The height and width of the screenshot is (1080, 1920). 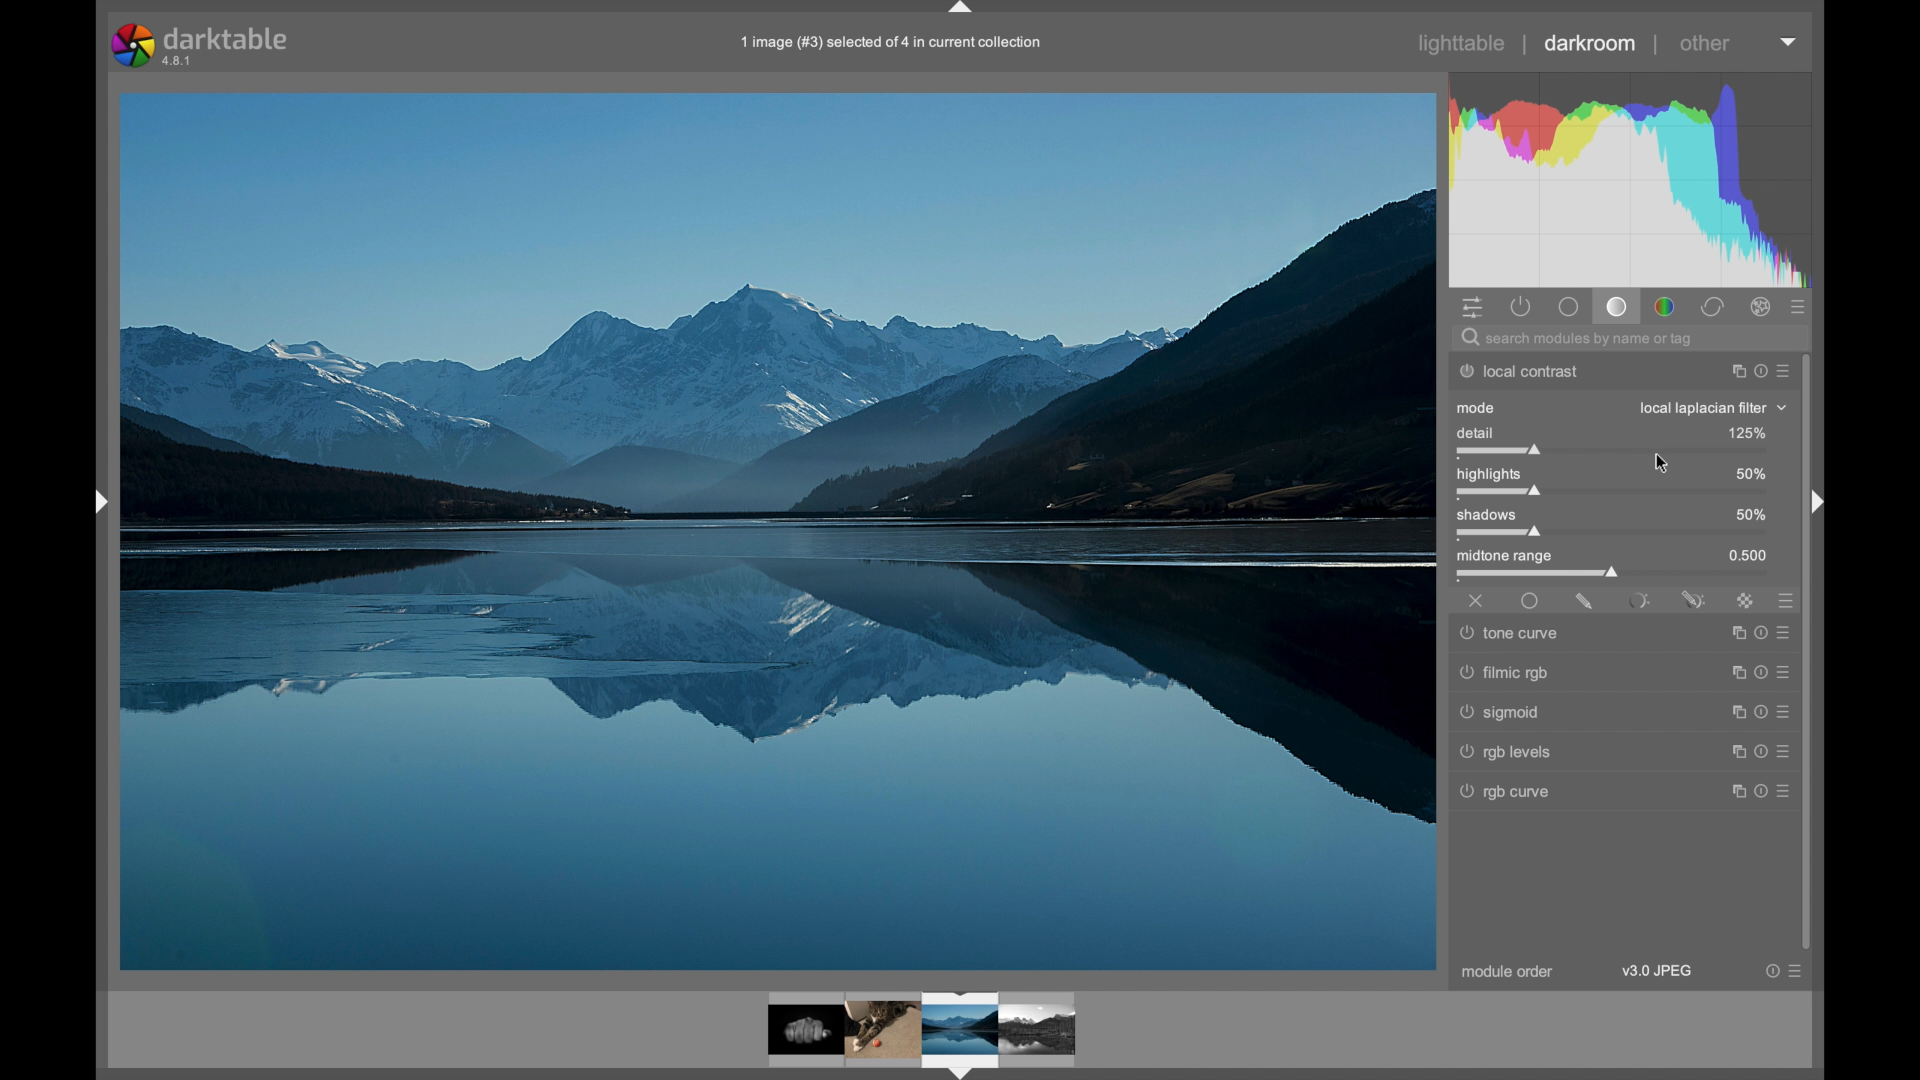 I want to click on filename, so click(x=890, y=43).